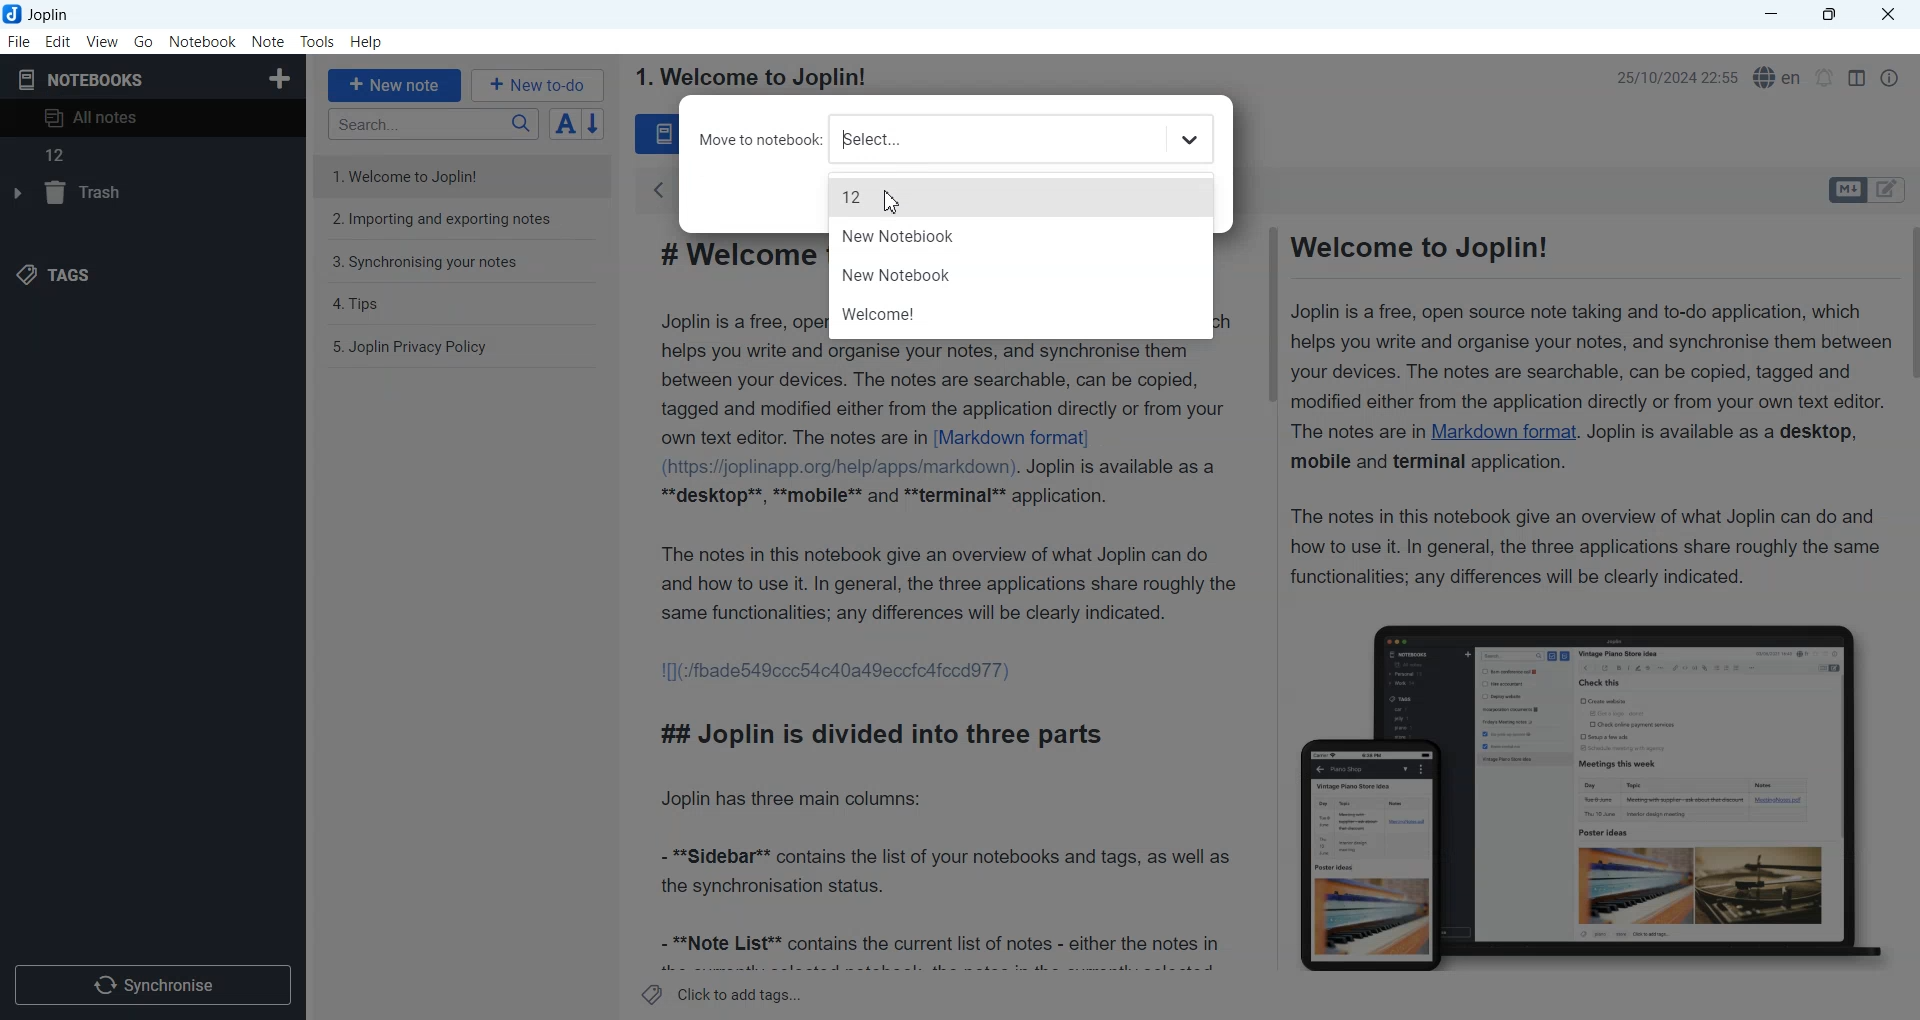 The image size is (1920, 1020). Describe the element at coordinates (281, 76) in the screenshot. I see `Create Notebook` at that location.